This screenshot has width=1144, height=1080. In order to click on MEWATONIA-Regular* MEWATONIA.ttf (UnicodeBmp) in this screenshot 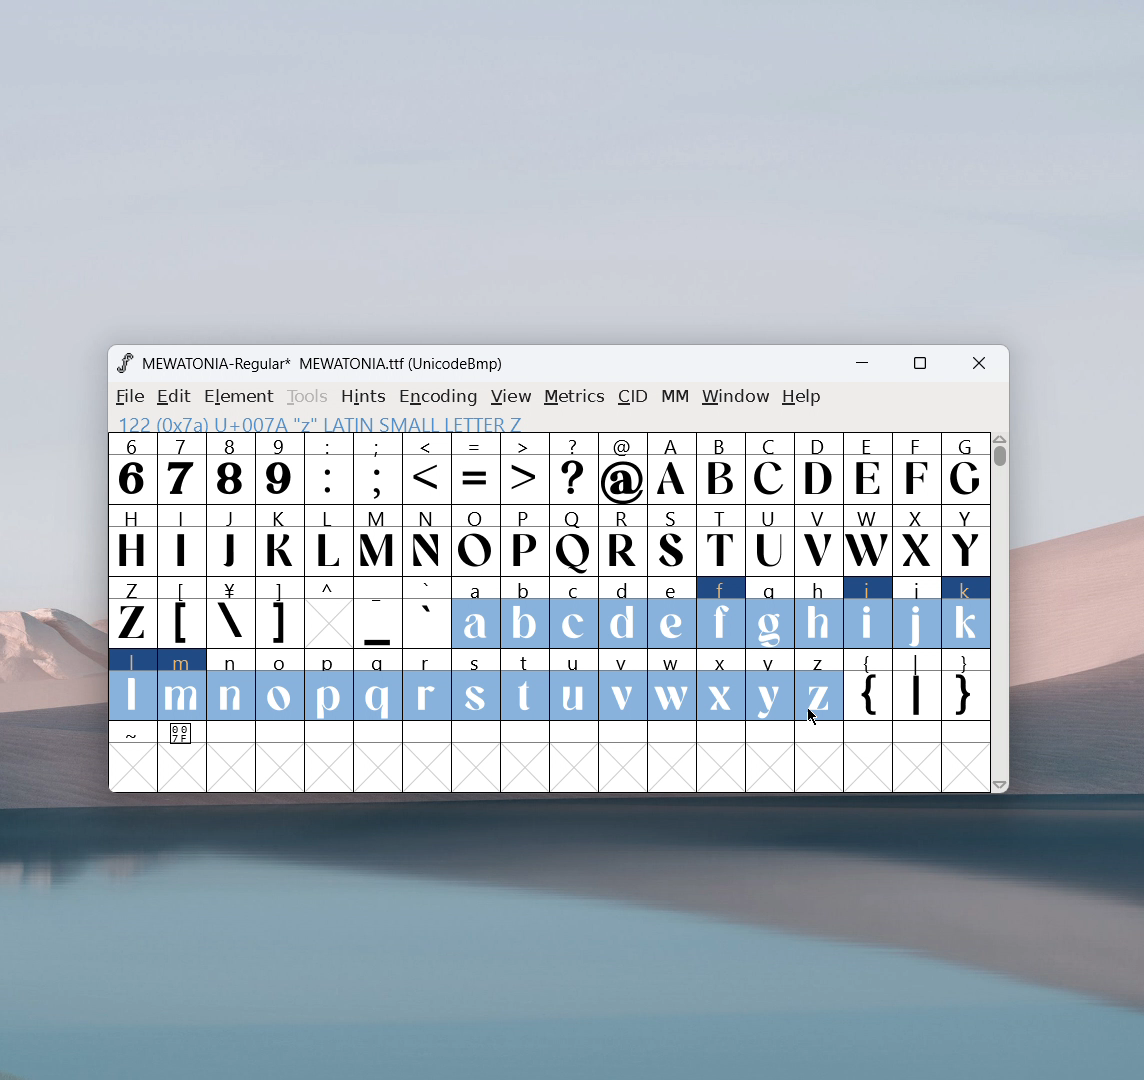, I will do `click(326, 364)`.